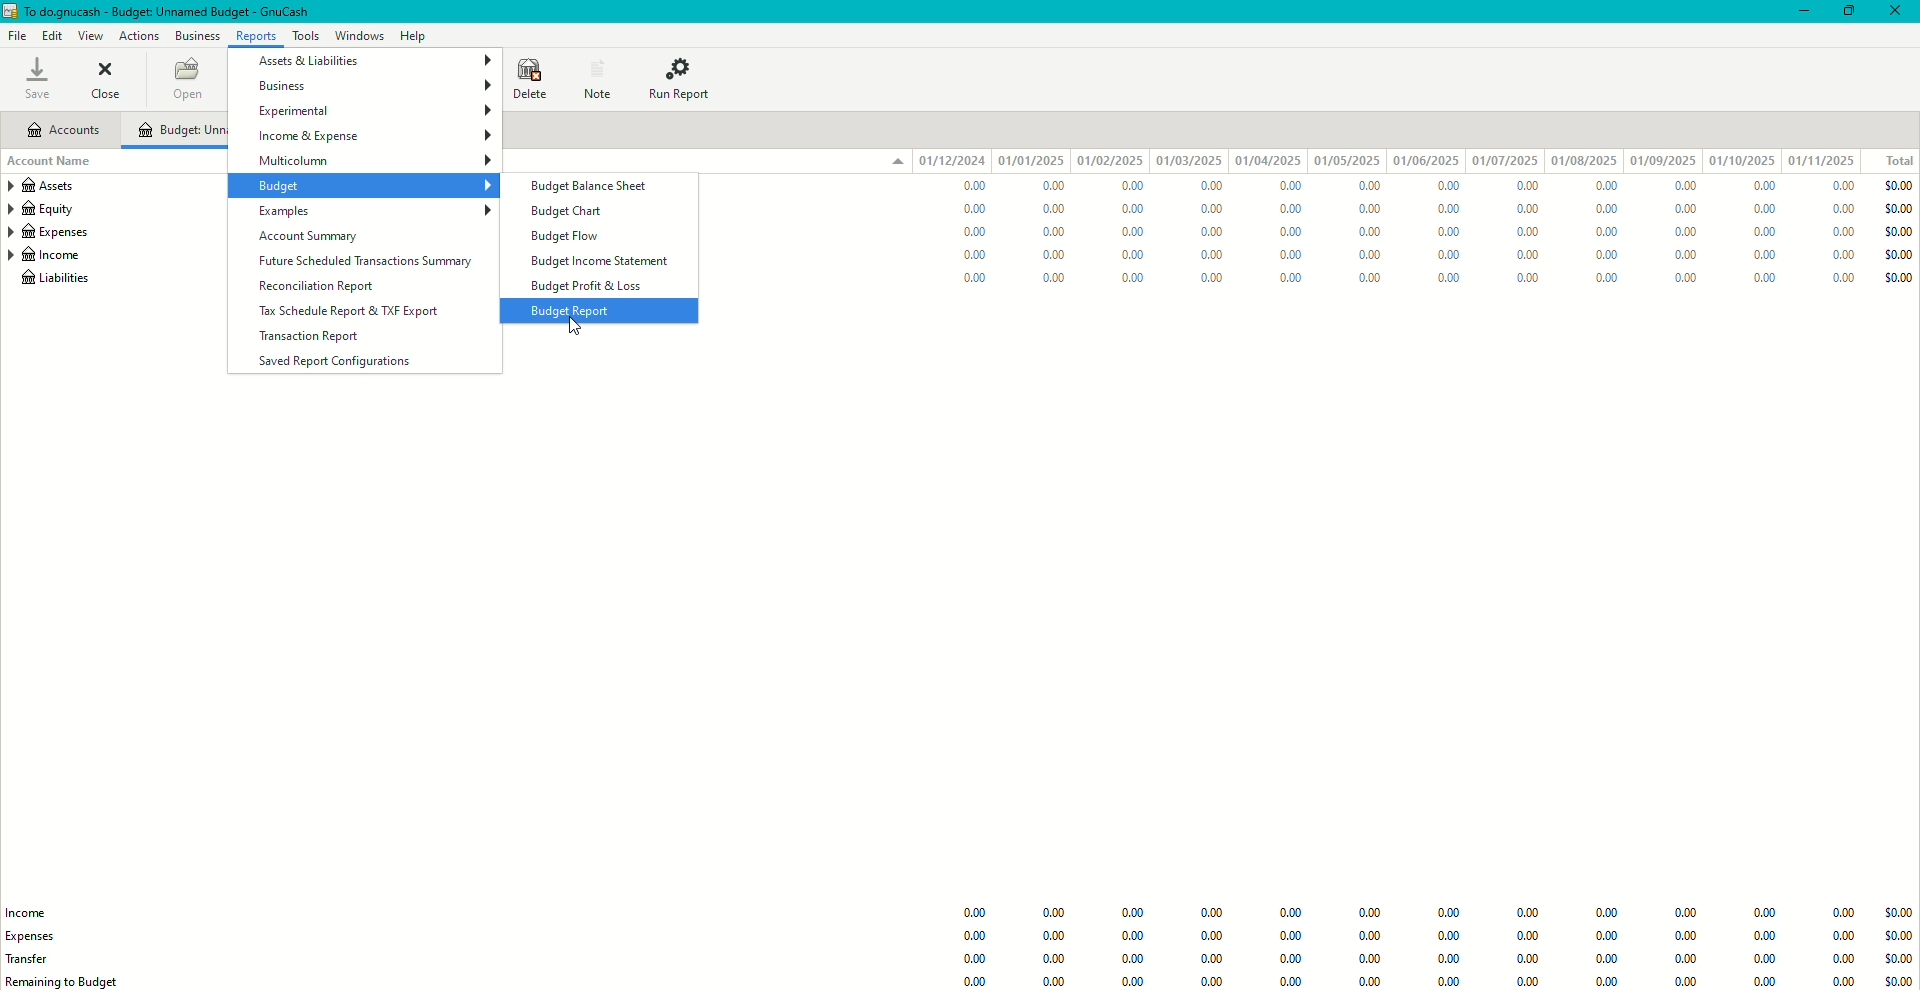 The height and width of the screenshot is (990, 1920). What do you see at coordinates (594, 77) in the screenshot?
I see `Note` at bounding box center [594, 77].